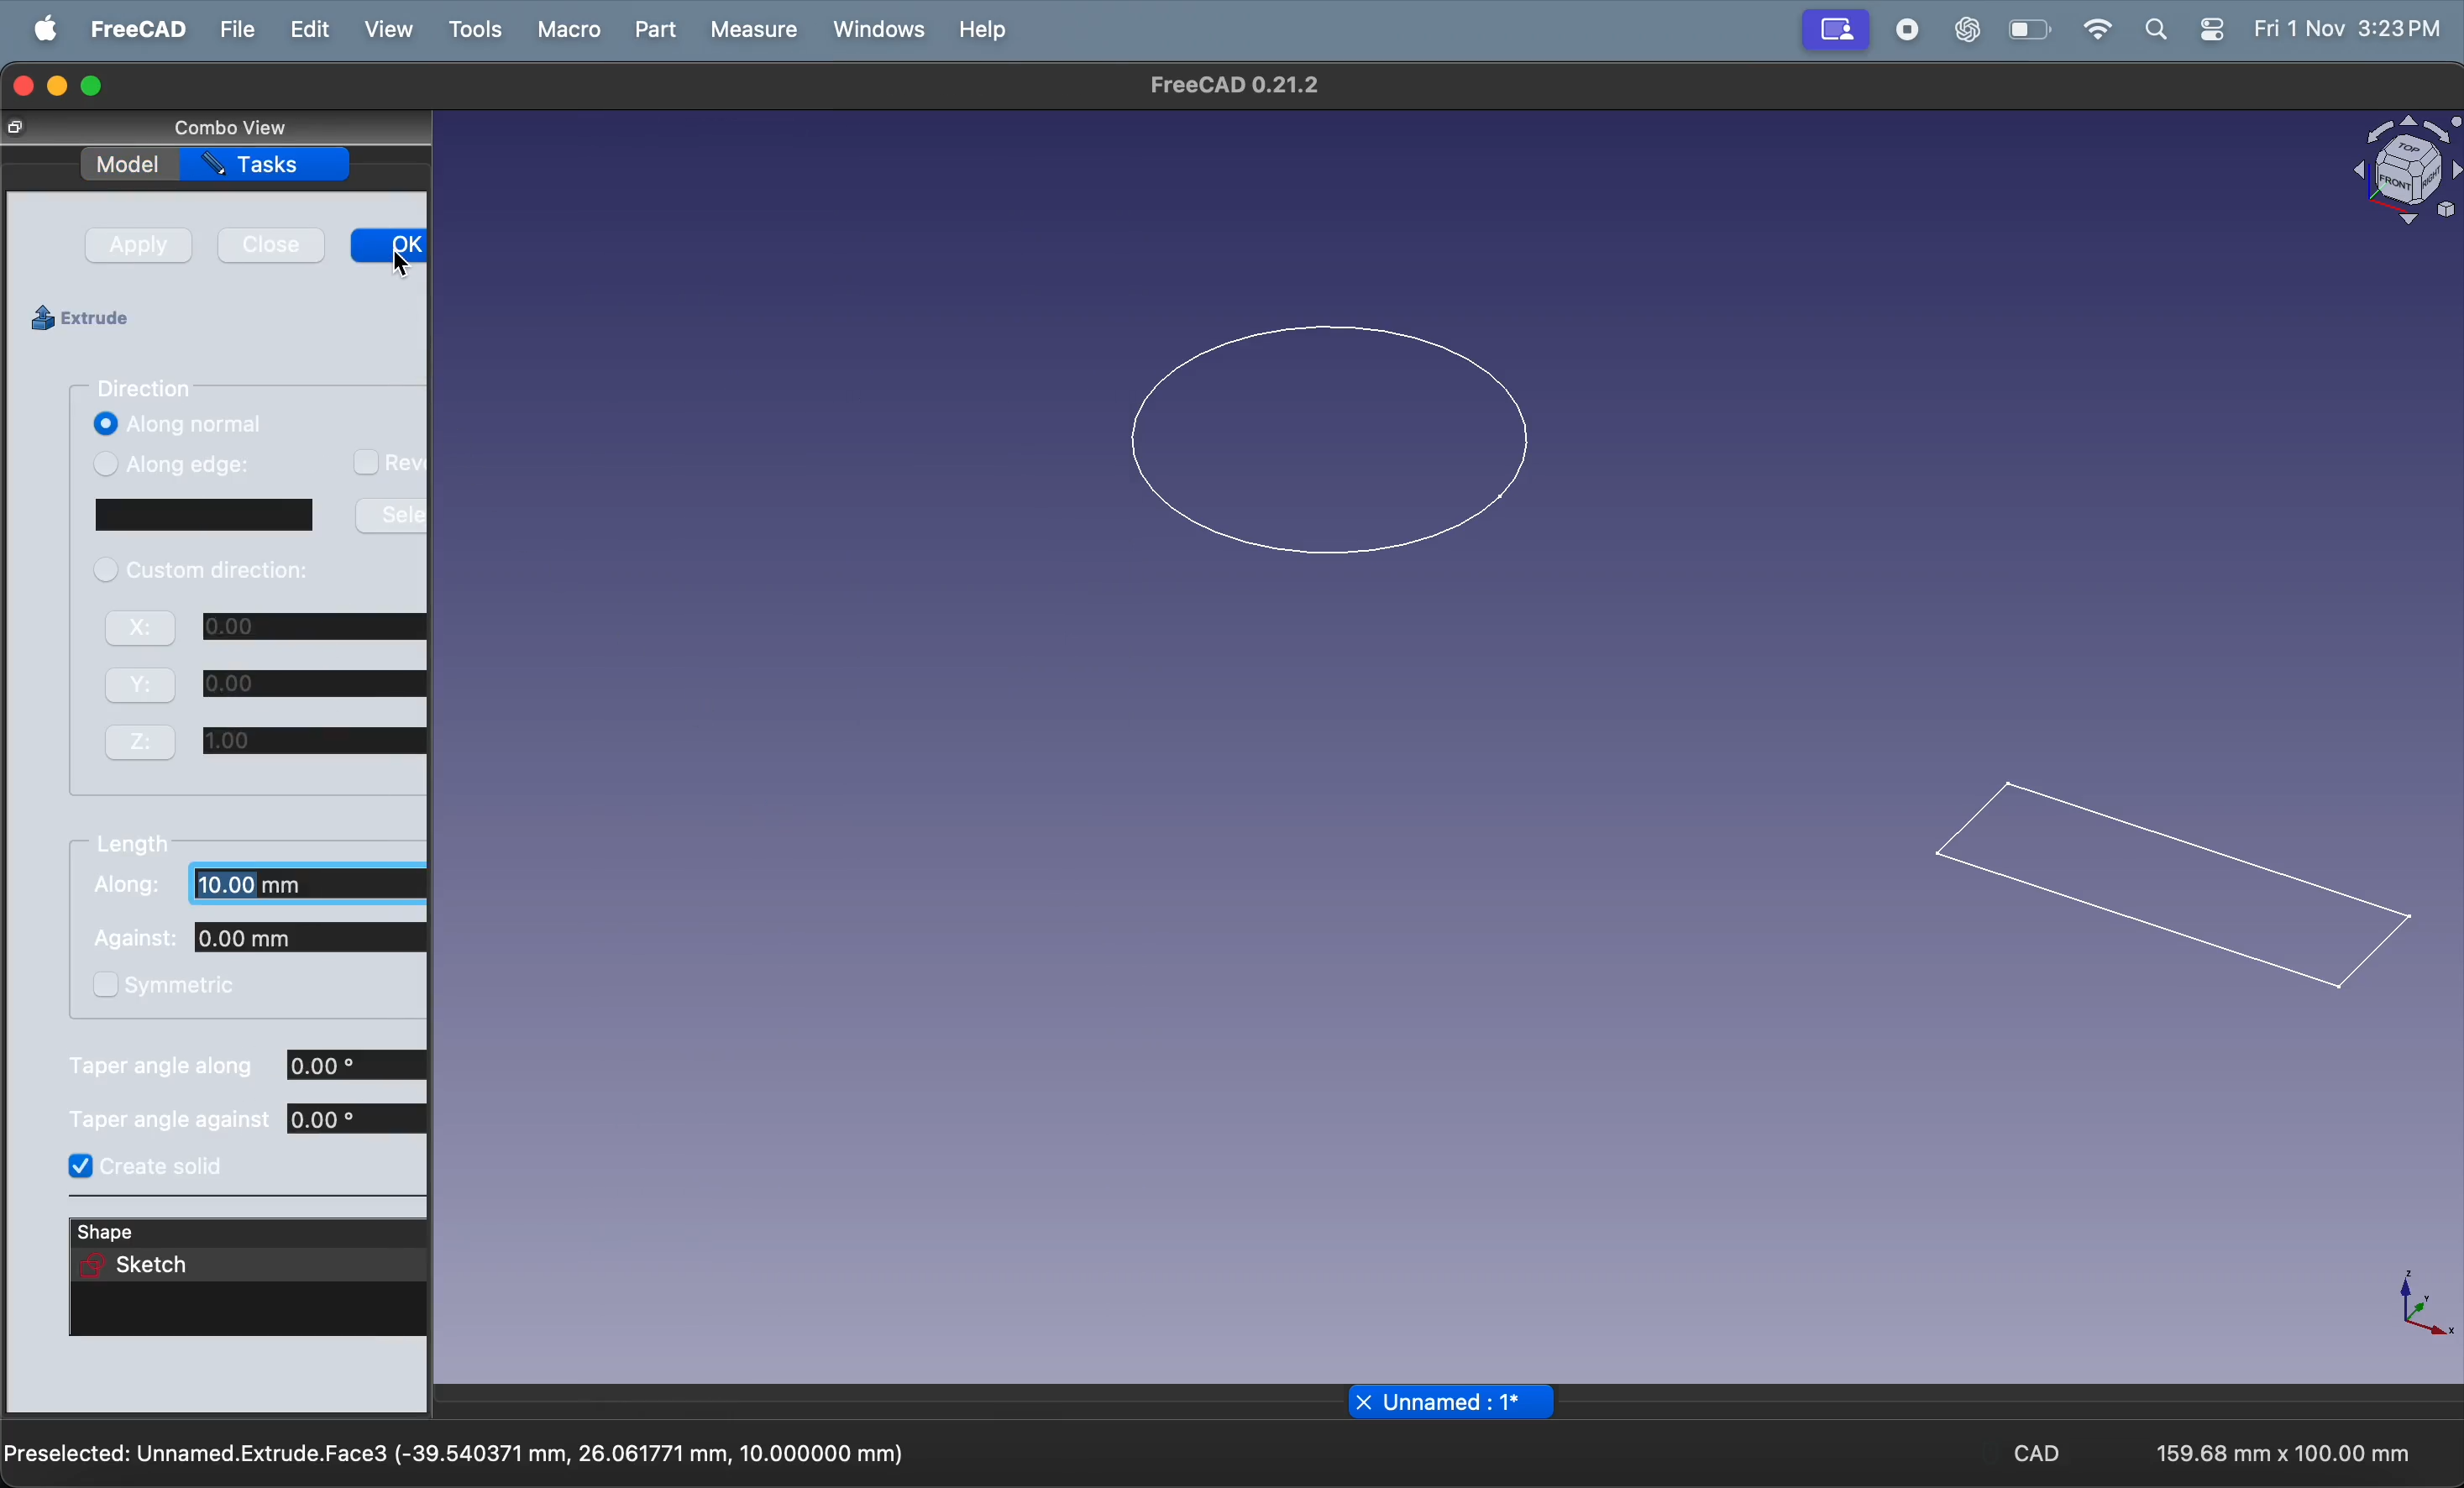  I want to click on 0.00mm, so click(309, 937).